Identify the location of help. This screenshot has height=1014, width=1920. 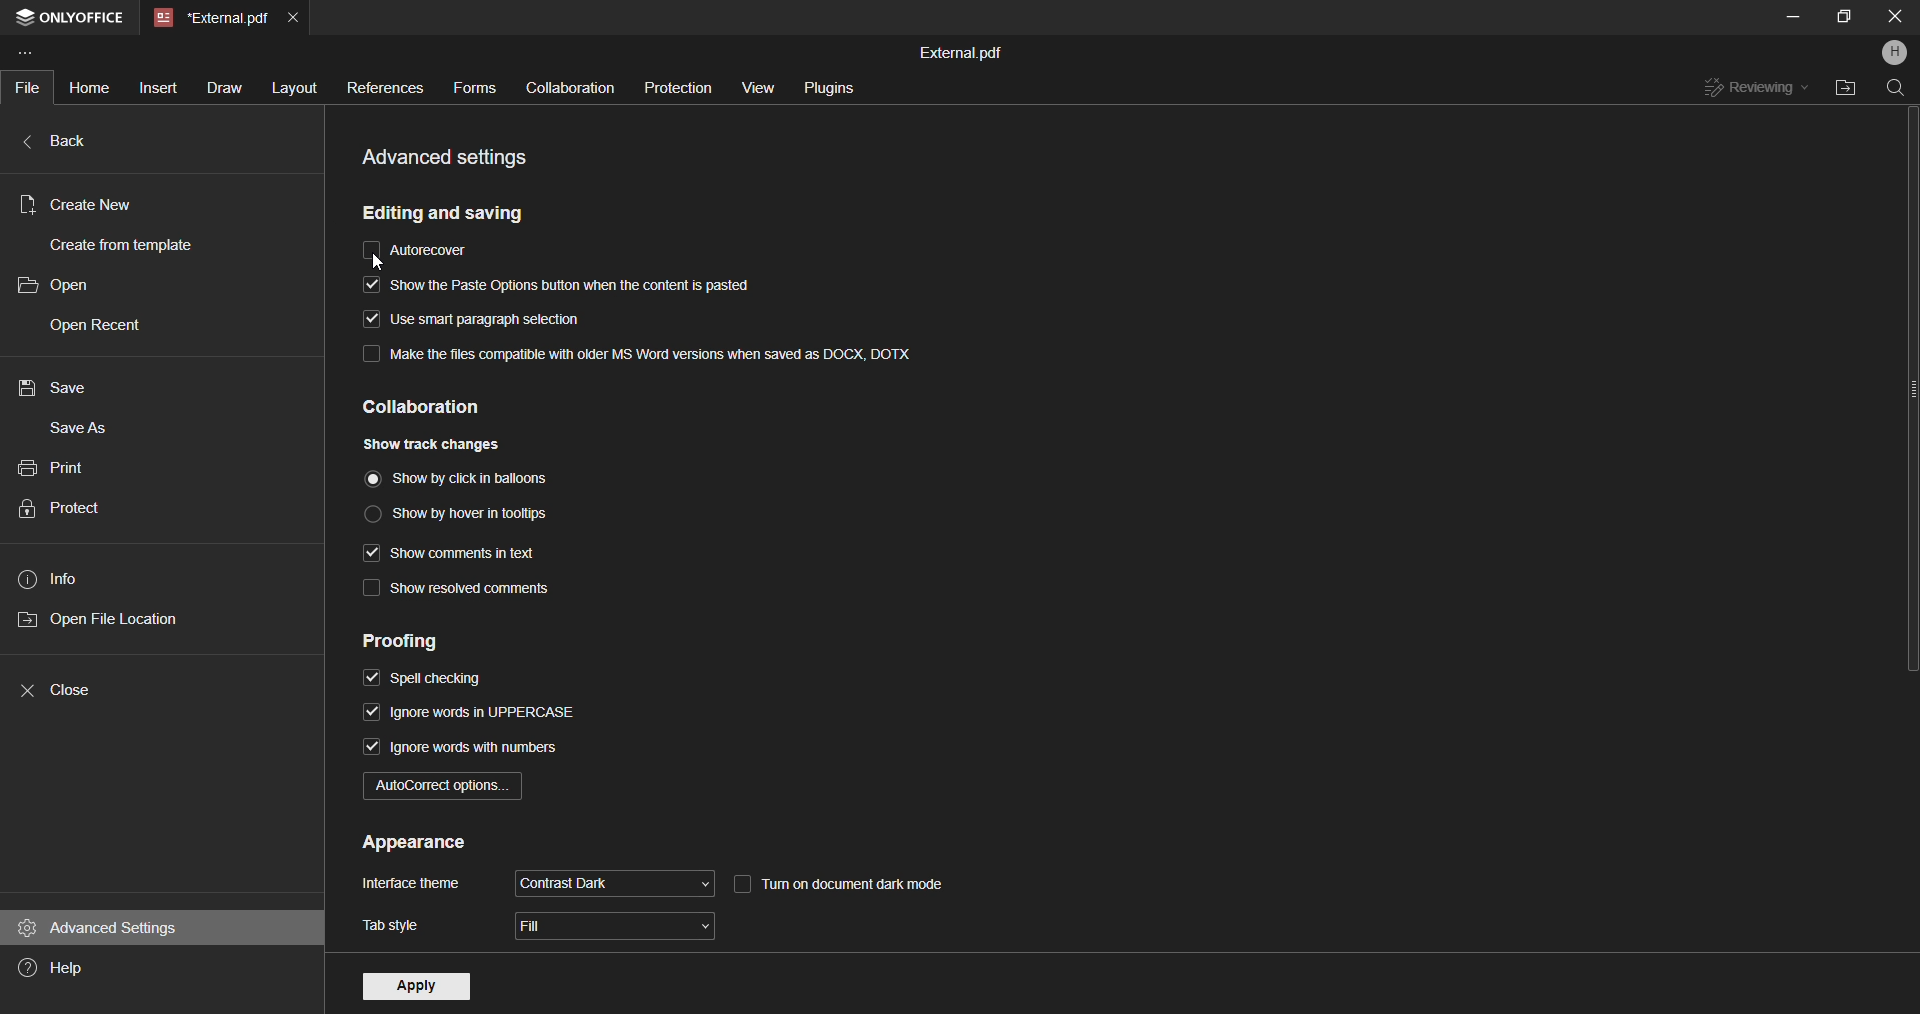
(69, 966).